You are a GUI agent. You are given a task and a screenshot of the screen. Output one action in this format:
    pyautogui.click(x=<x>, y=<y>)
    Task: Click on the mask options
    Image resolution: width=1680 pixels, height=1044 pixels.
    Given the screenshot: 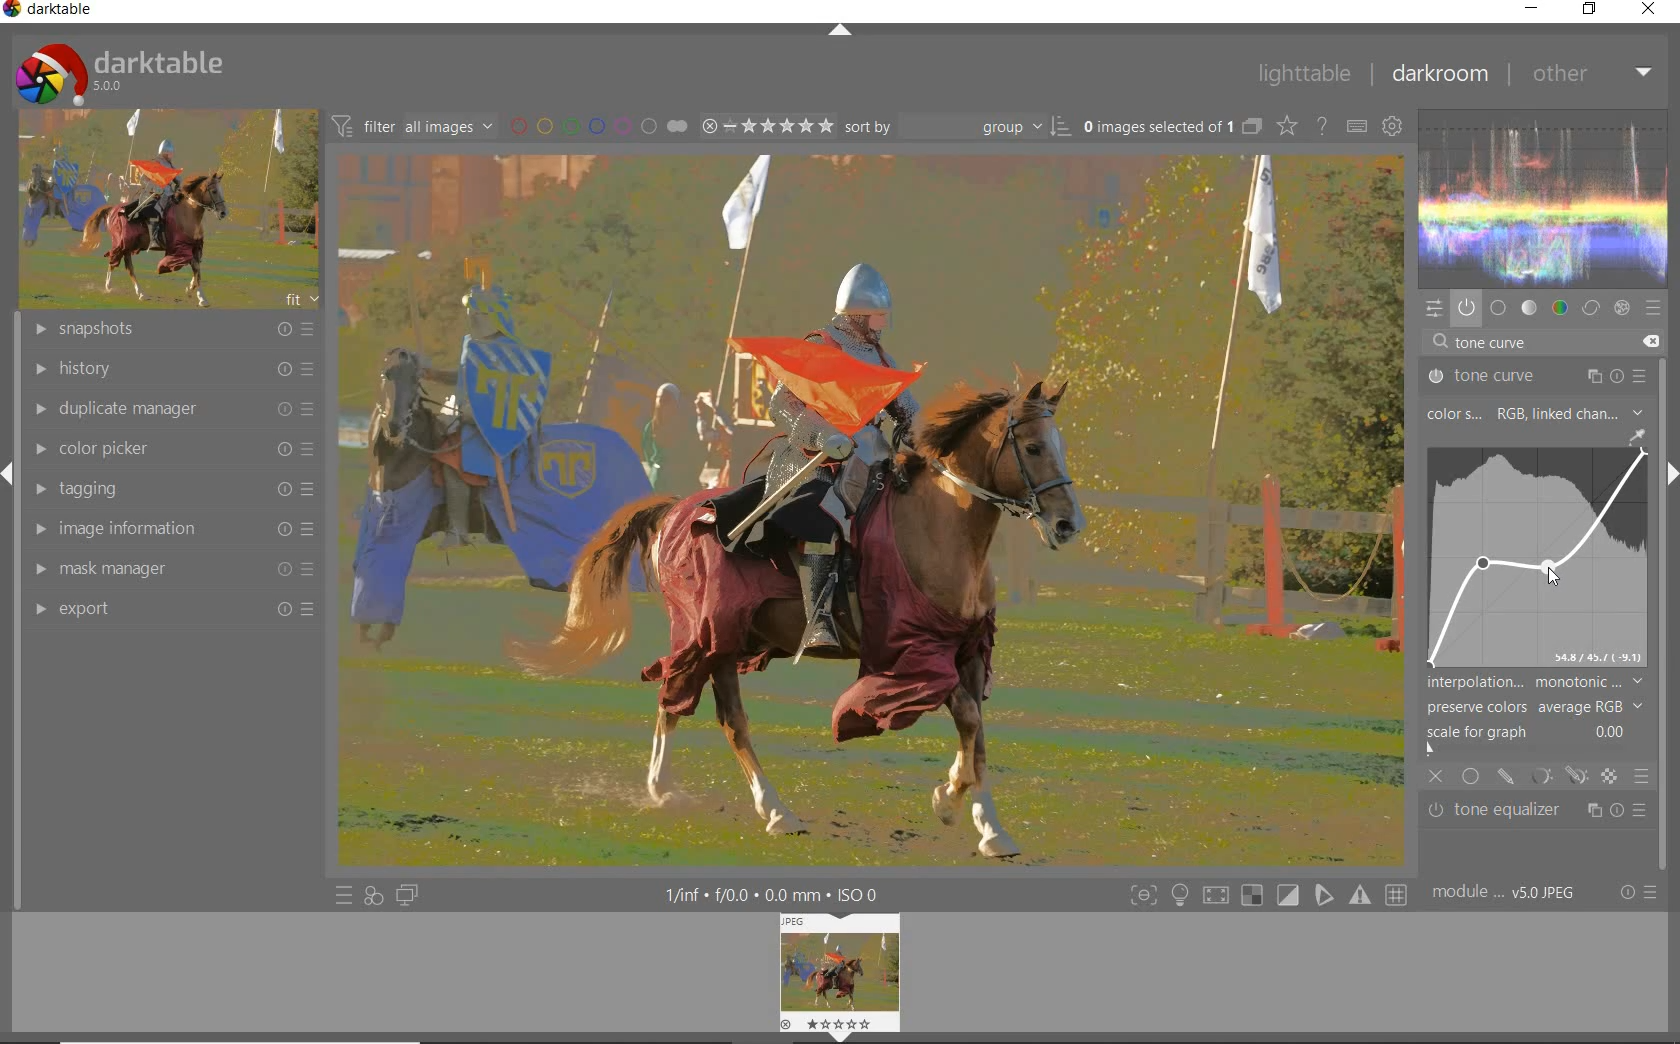 What is the action you would take?
    pyautogui.click(x=1556, y=776)
    